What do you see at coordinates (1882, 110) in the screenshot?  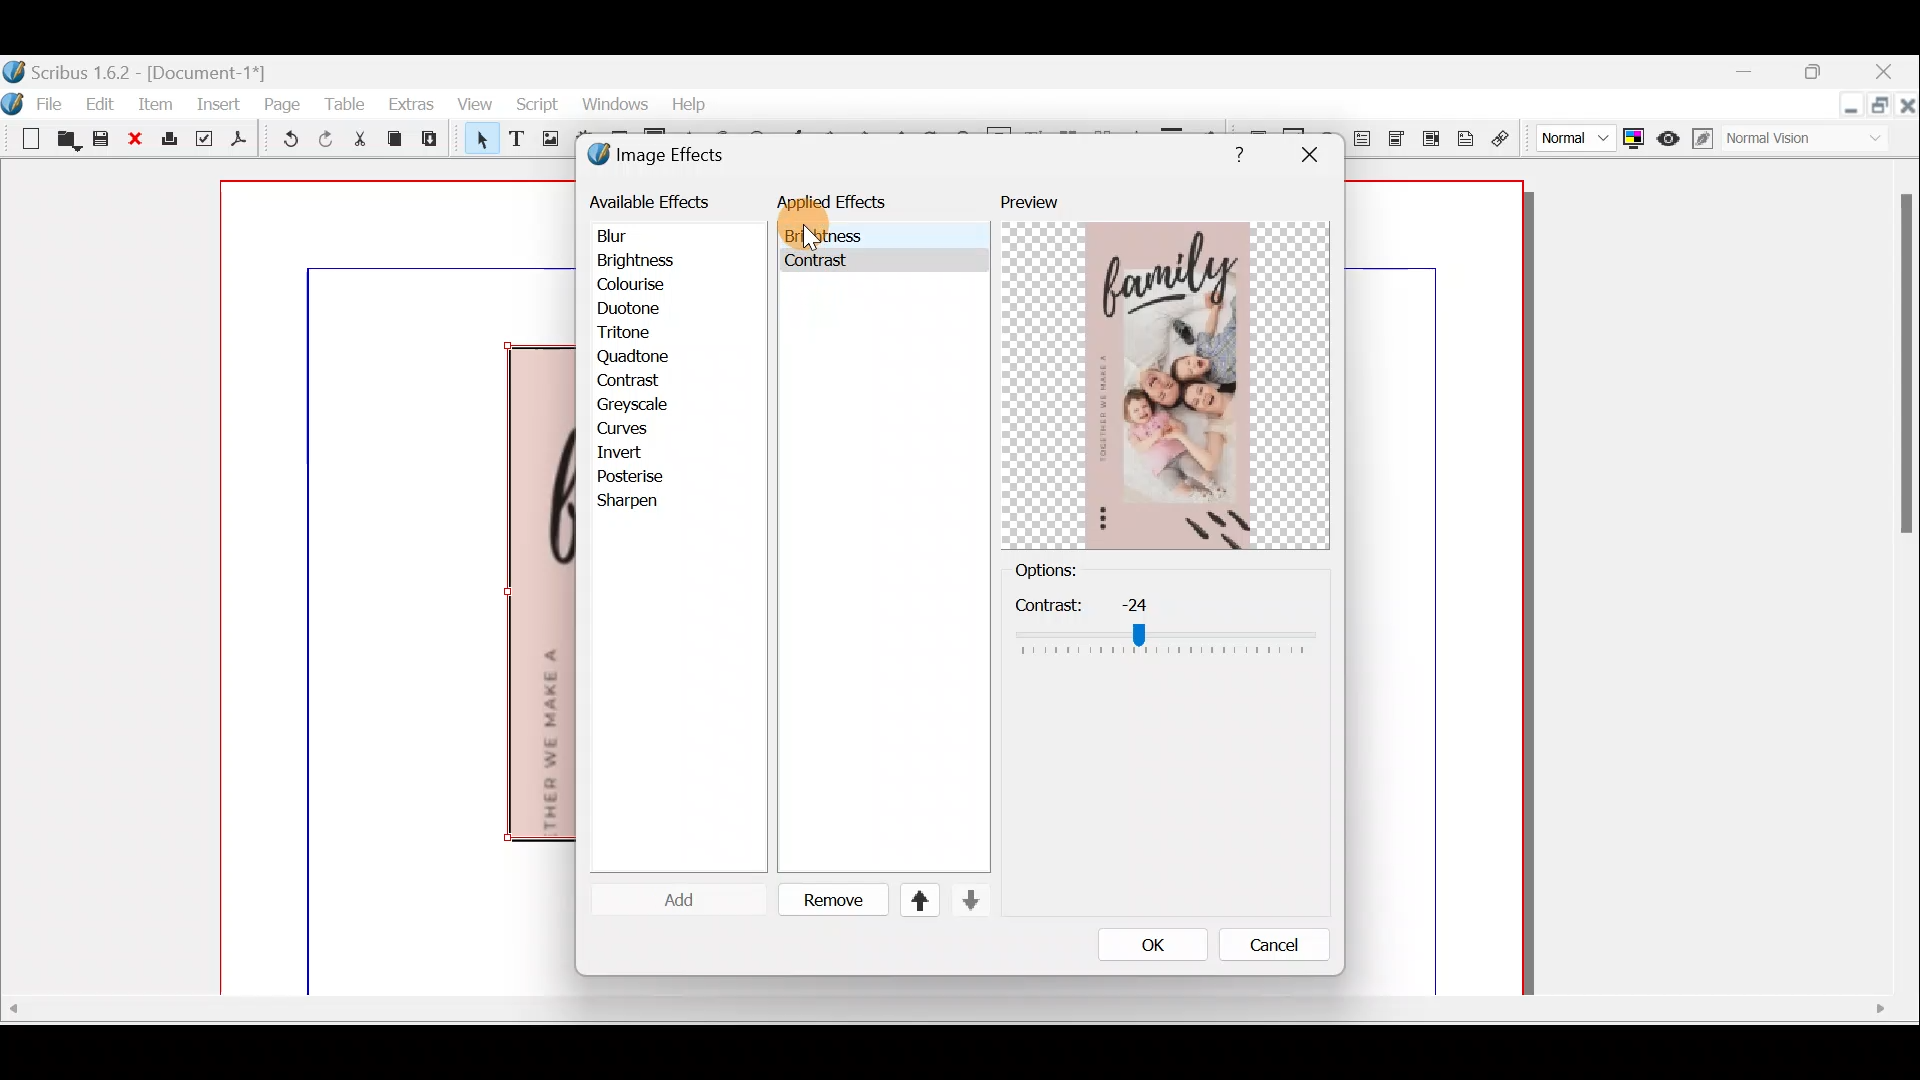 I see `Maximise` at bounding box center [1882, 110].